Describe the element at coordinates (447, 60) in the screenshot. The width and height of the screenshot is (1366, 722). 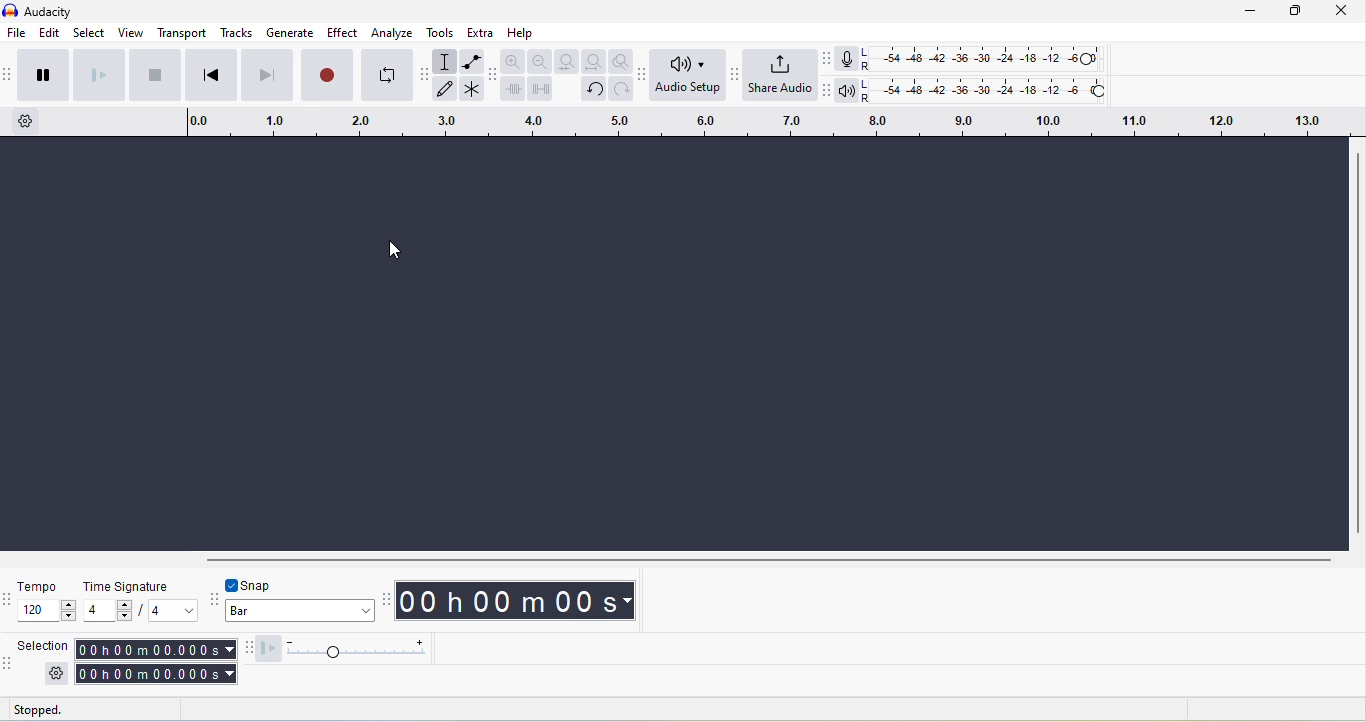
I see `selection tool` at that location.